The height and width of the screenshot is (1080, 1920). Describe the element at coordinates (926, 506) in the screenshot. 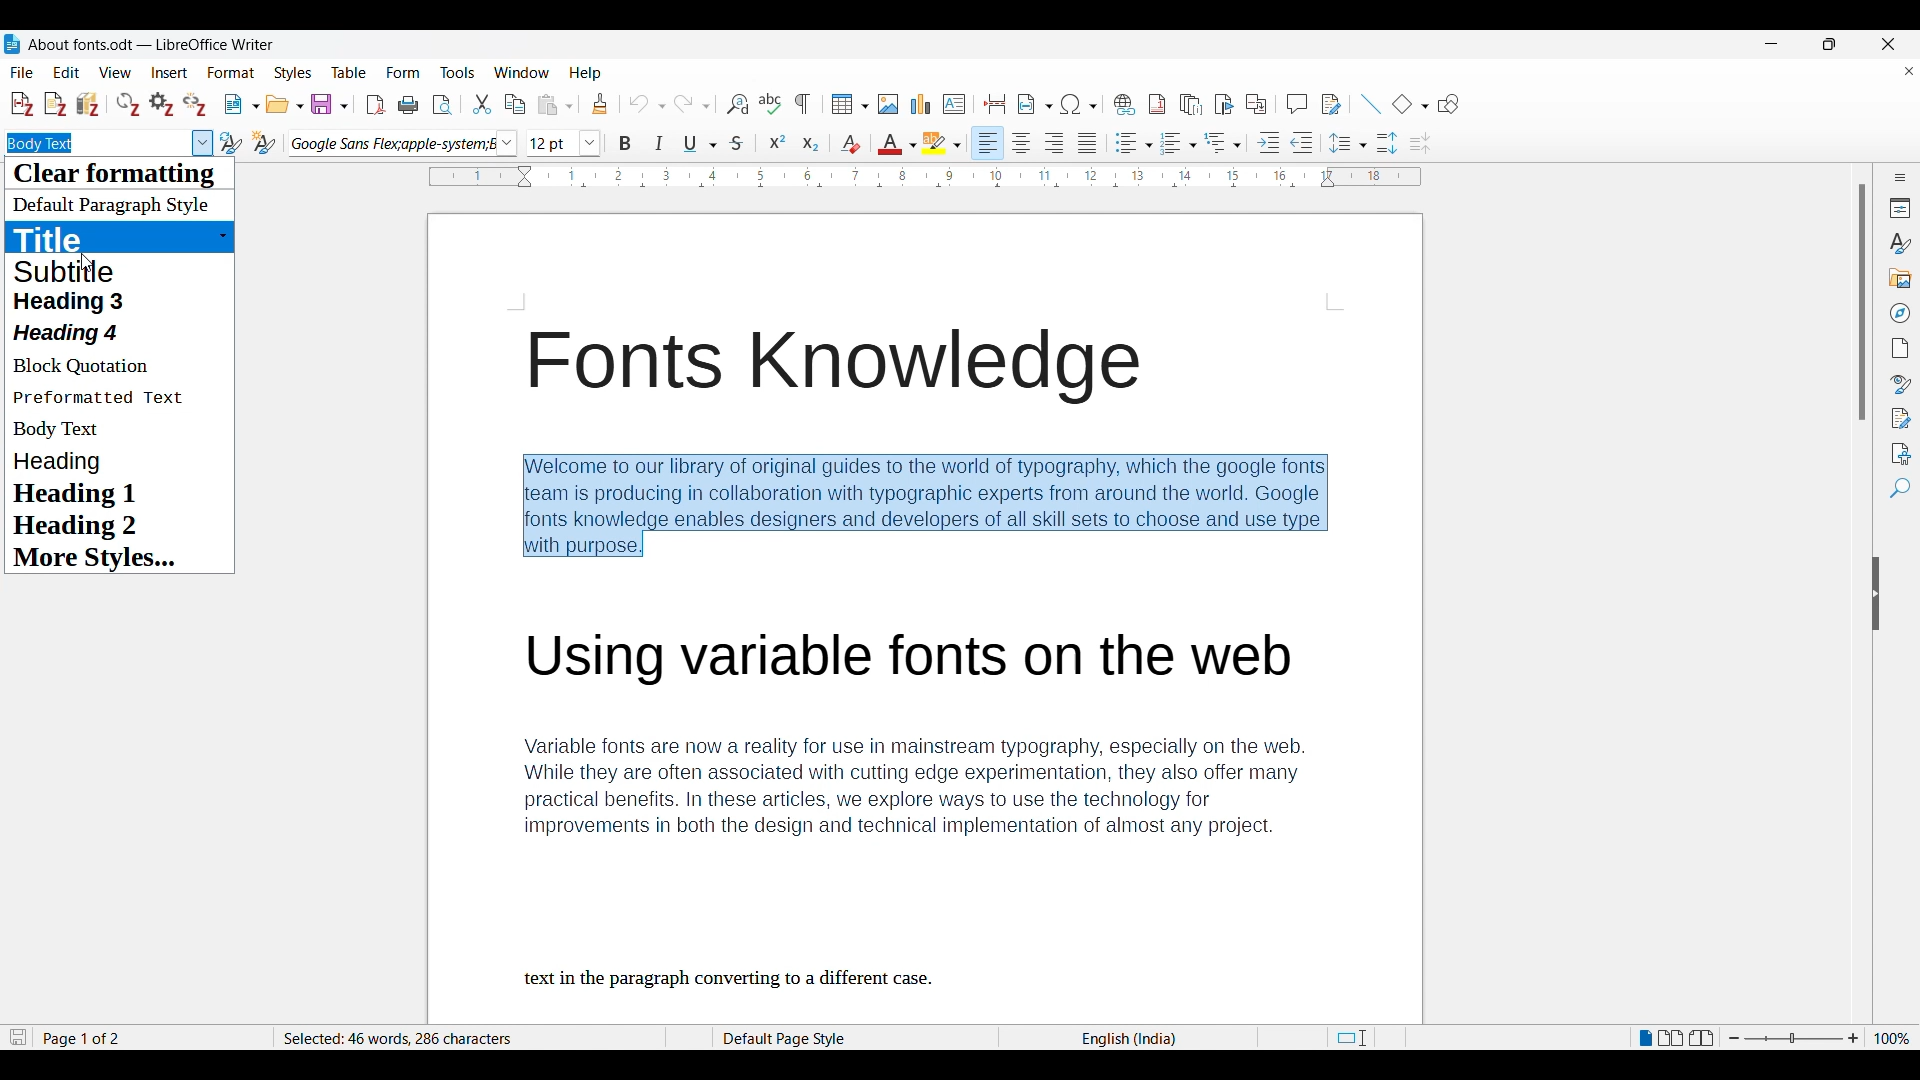

I see `Description of Fonts knowledge` at that location.